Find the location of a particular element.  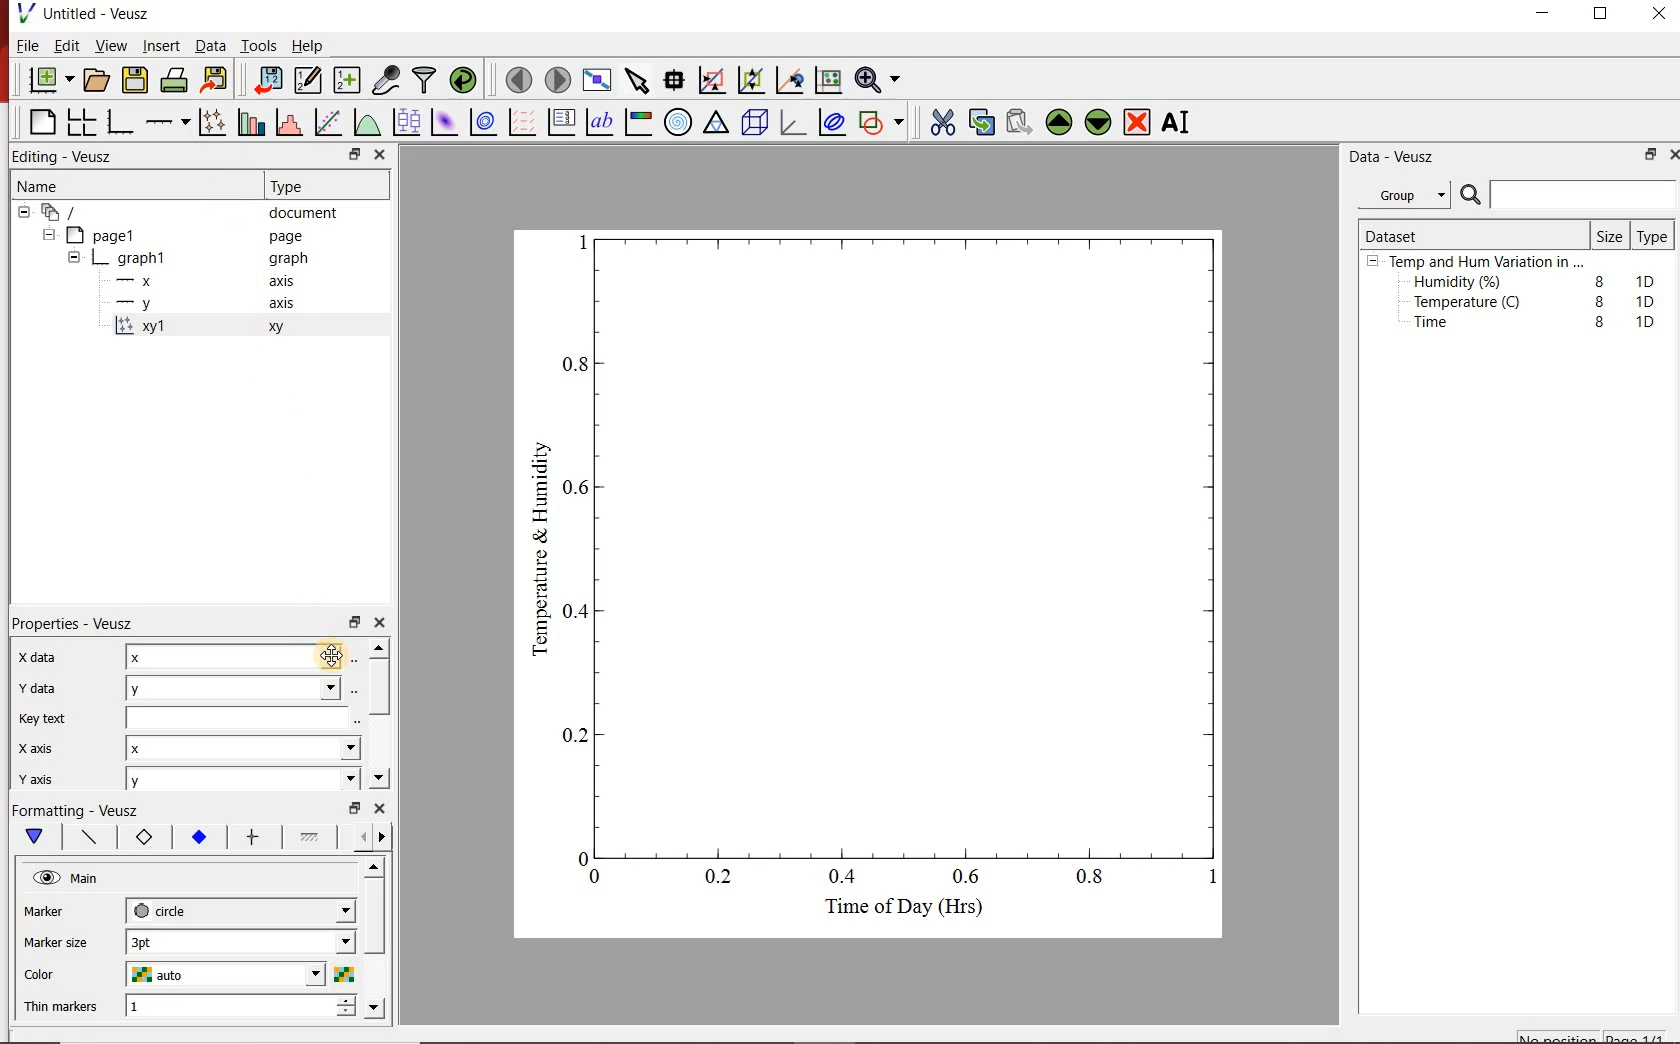

move to the previous page is located at coordinates (517, 80).